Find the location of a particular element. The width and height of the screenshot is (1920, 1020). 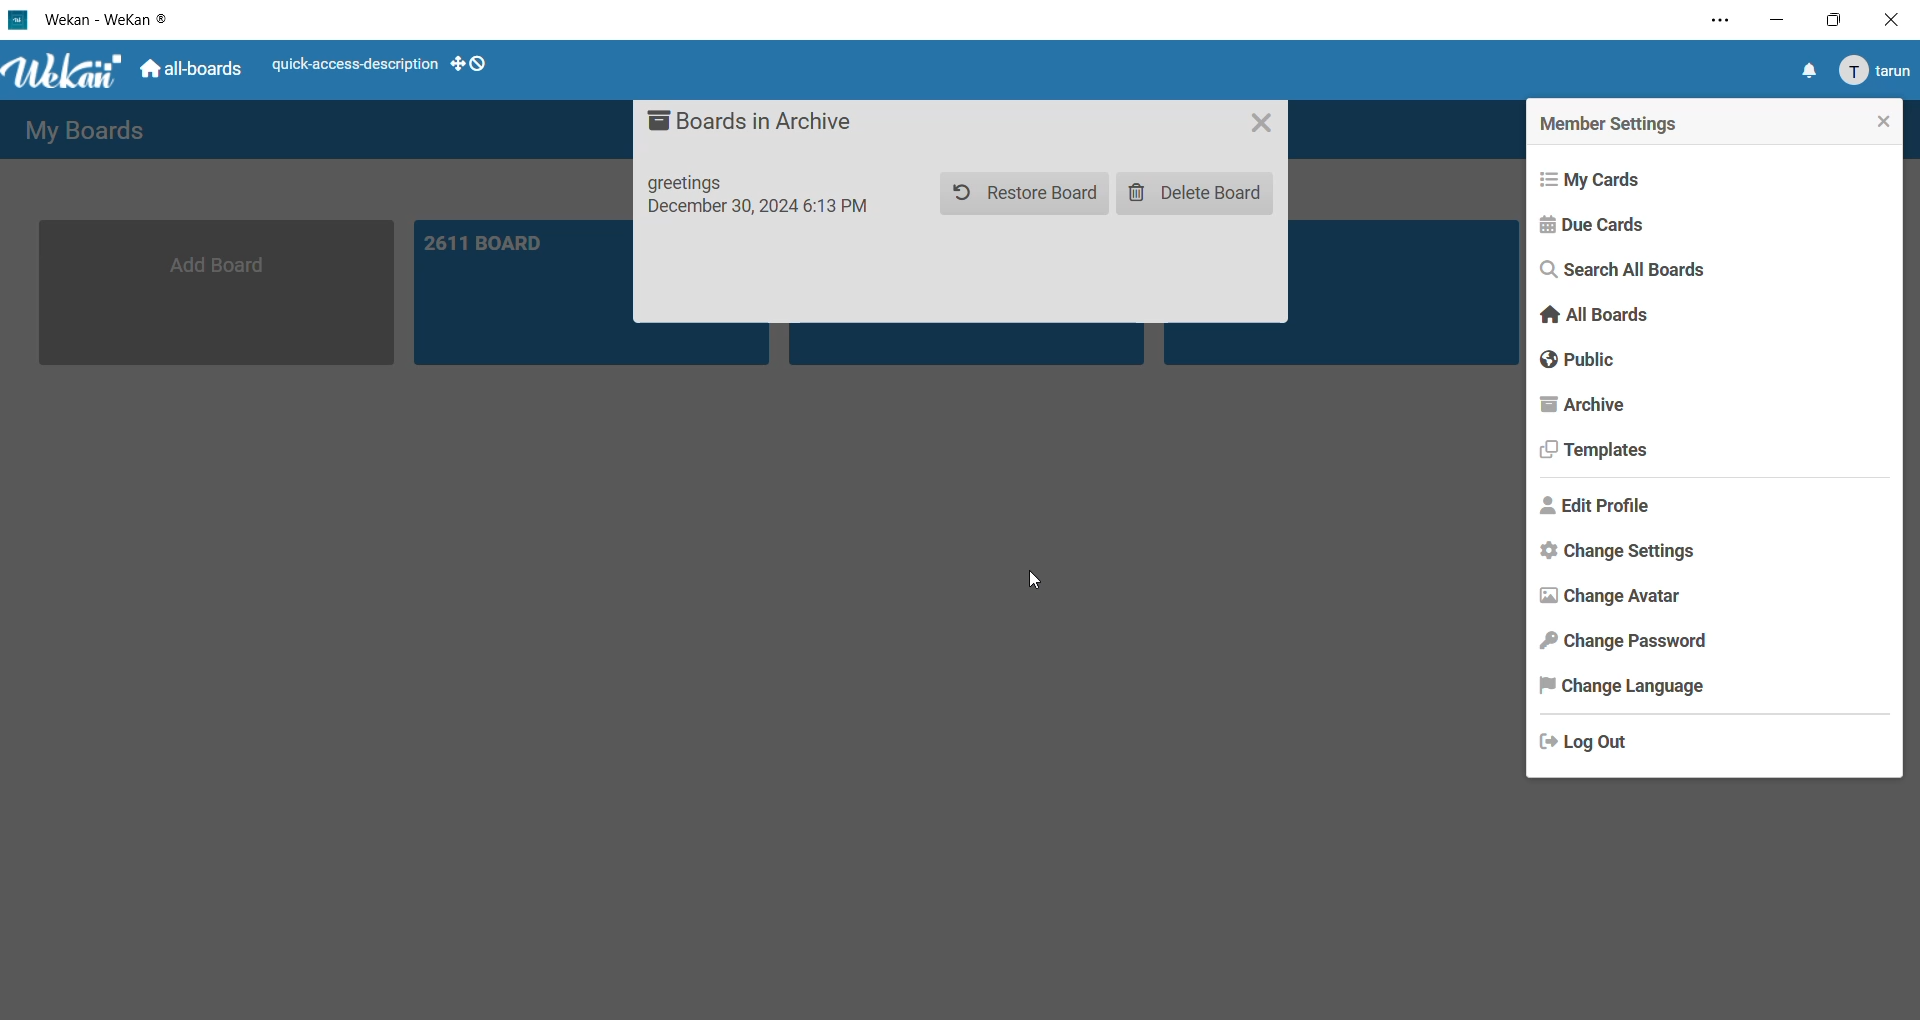

restore board is located at coordinates (1025, 190).